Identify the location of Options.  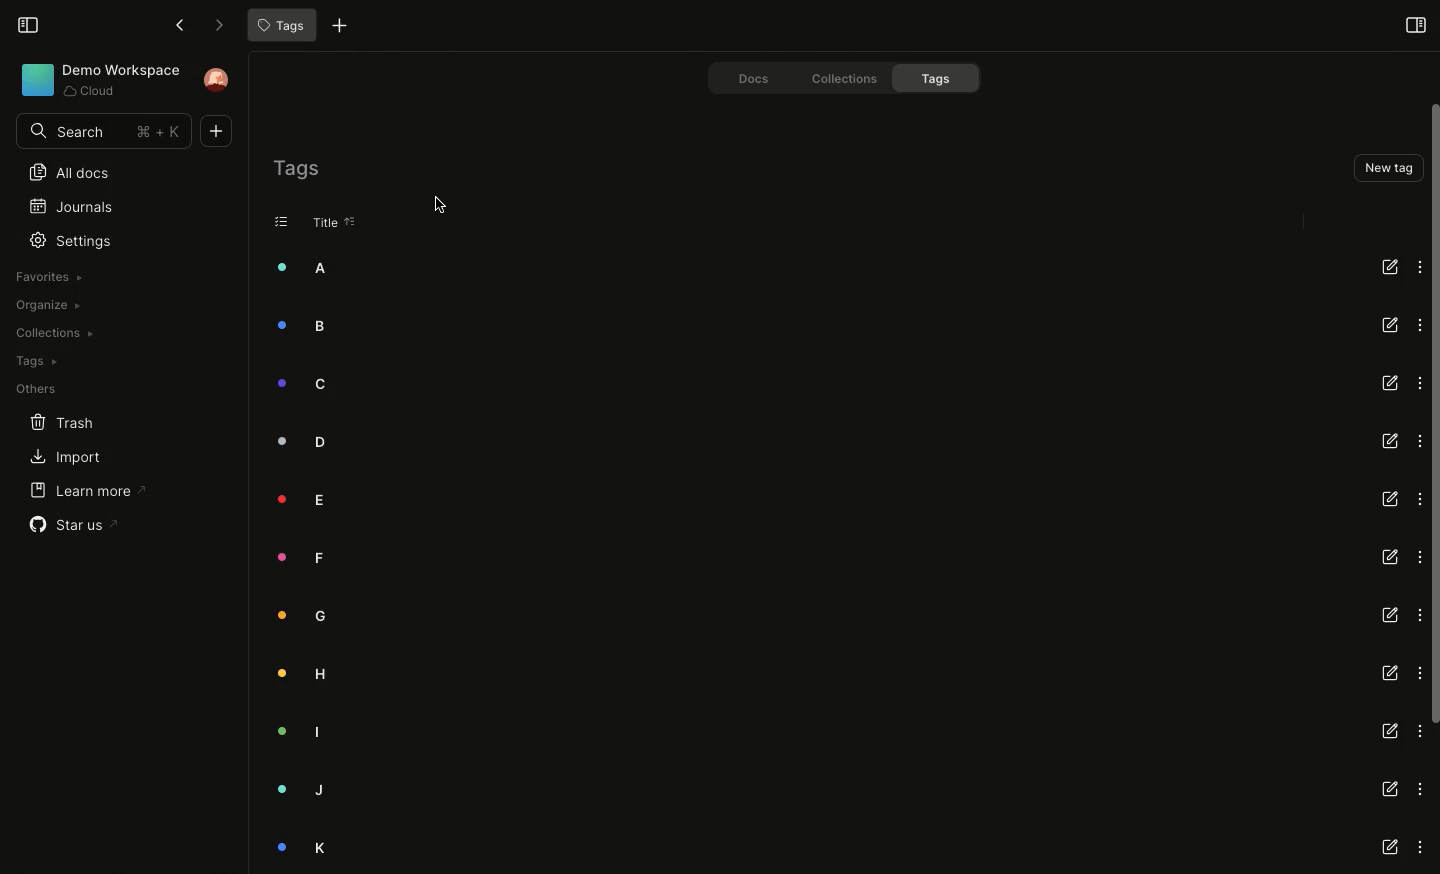
(1415, 324).